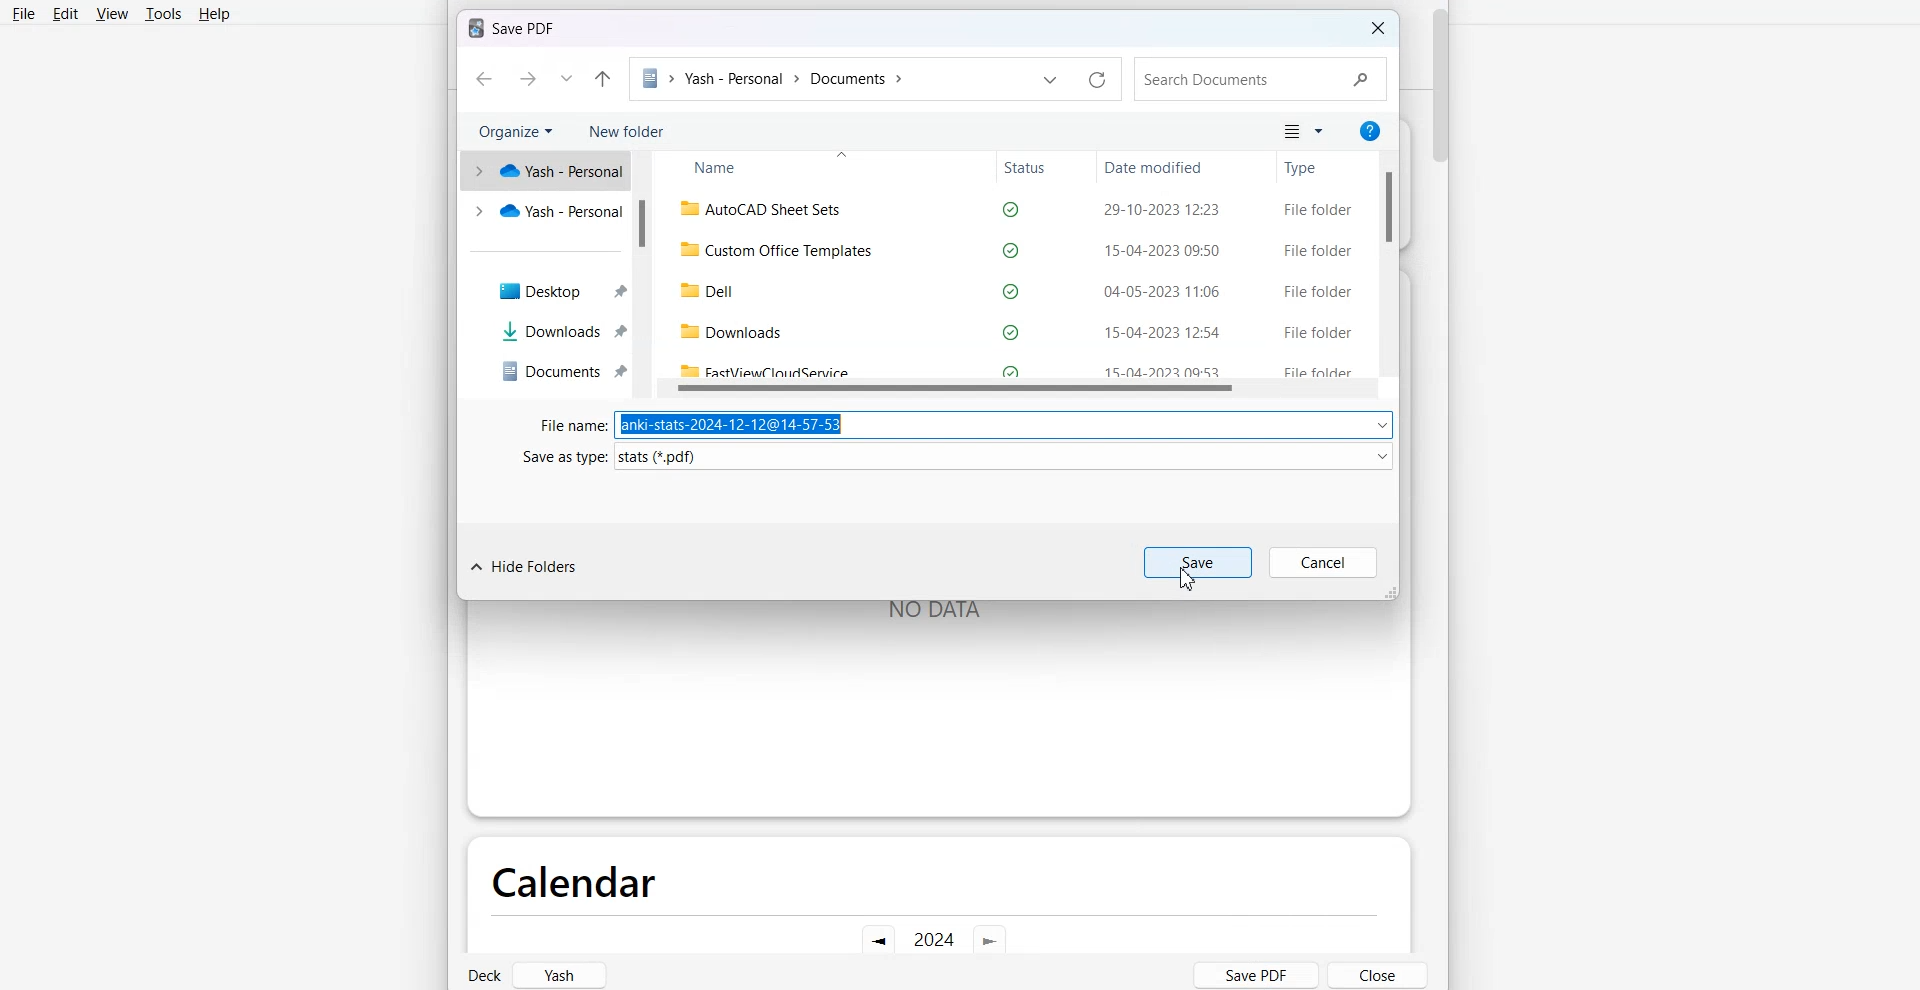 This screenshot has width=1920, height=990. What do you see at coordinates (1017, 368) in the screenshot?
I see `Fastviewcloudservice` at bounding box center [1017, 368].